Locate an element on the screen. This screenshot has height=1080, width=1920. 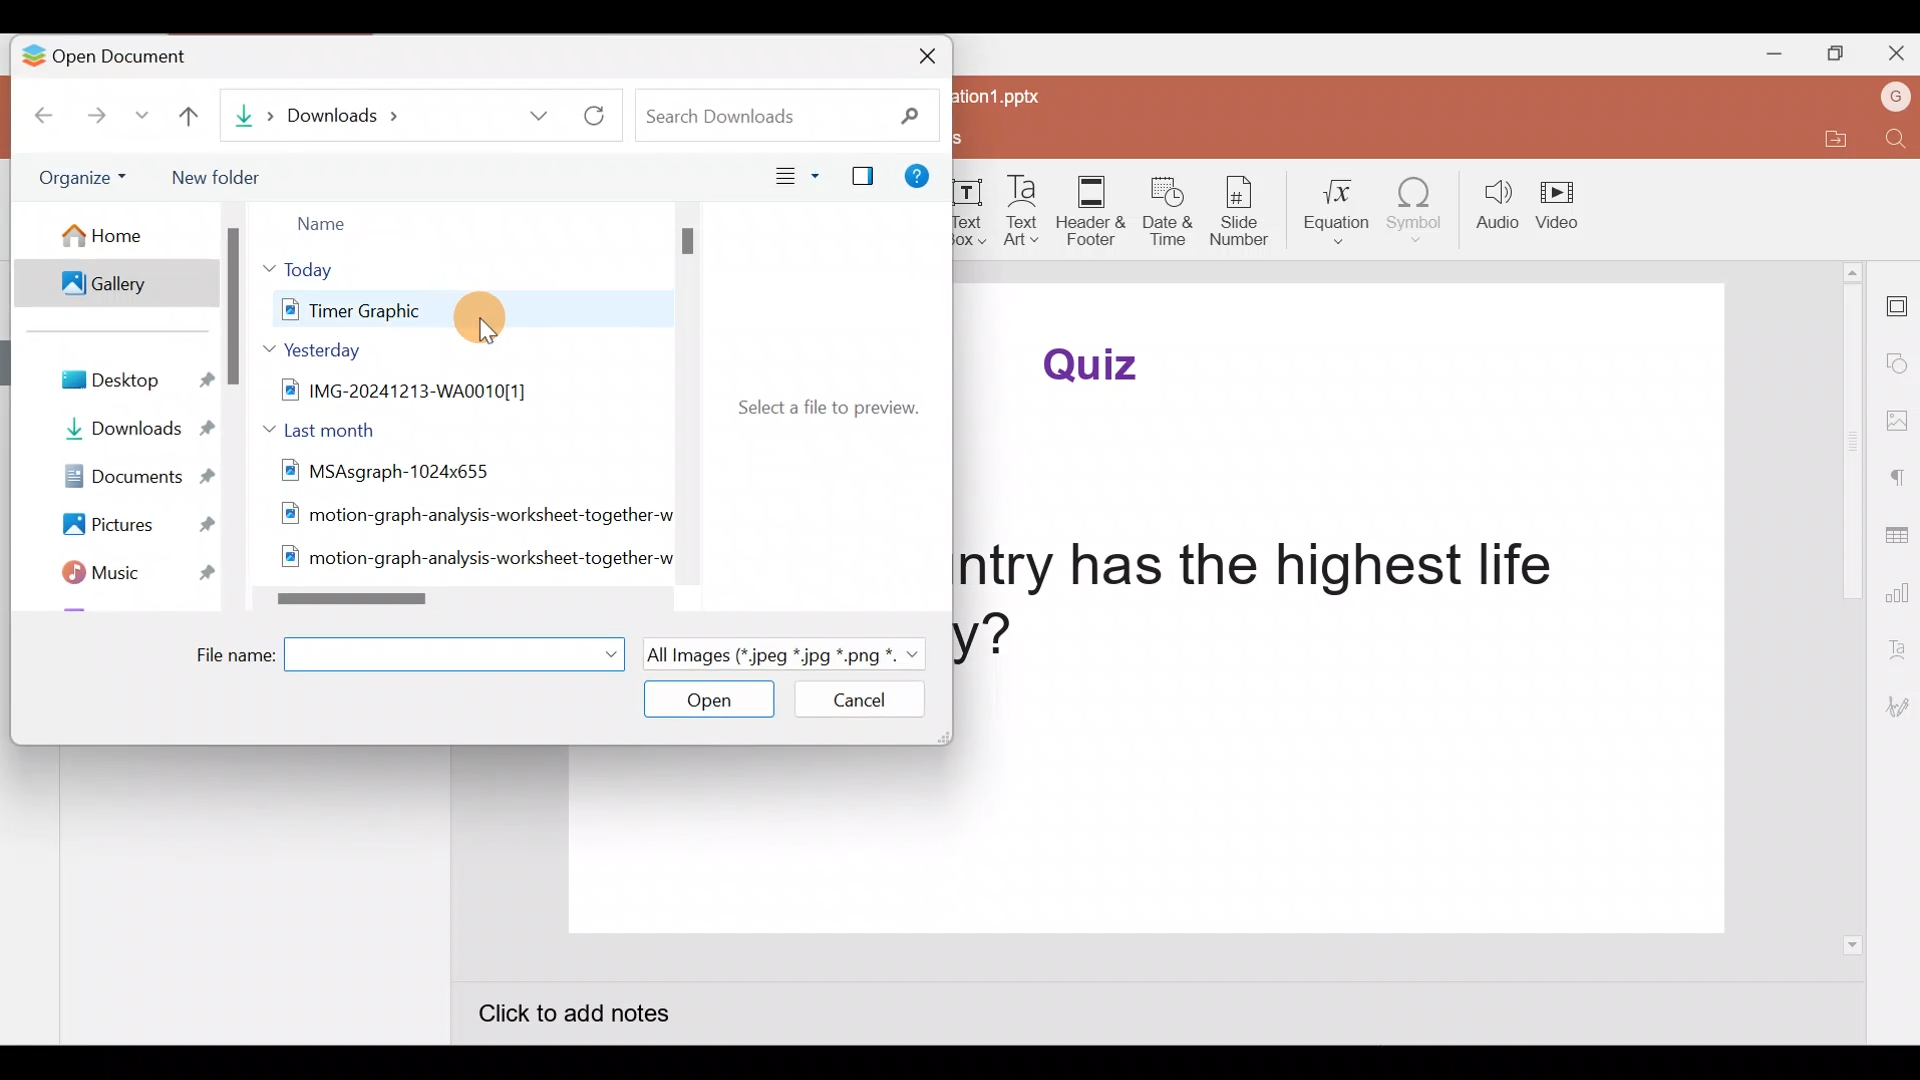
View type is located at coordinates (791, 174).